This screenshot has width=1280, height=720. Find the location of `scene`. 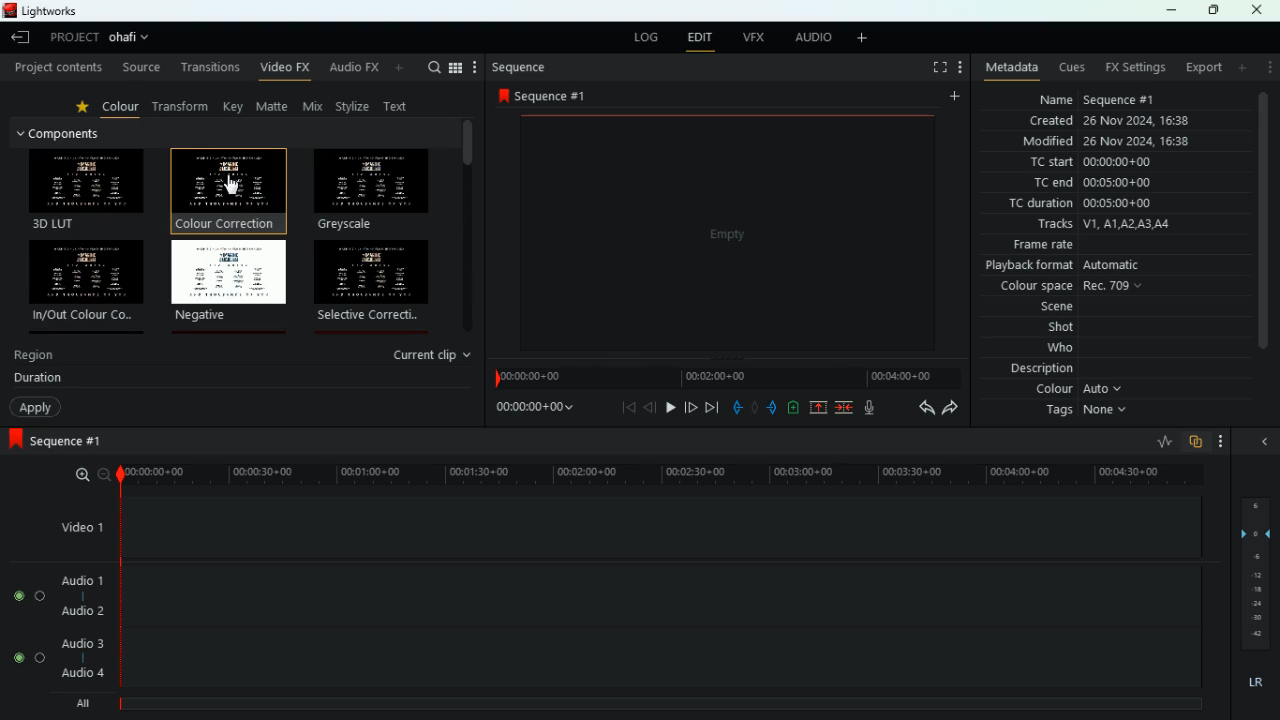

scene is located at coordinates (1034, 308).